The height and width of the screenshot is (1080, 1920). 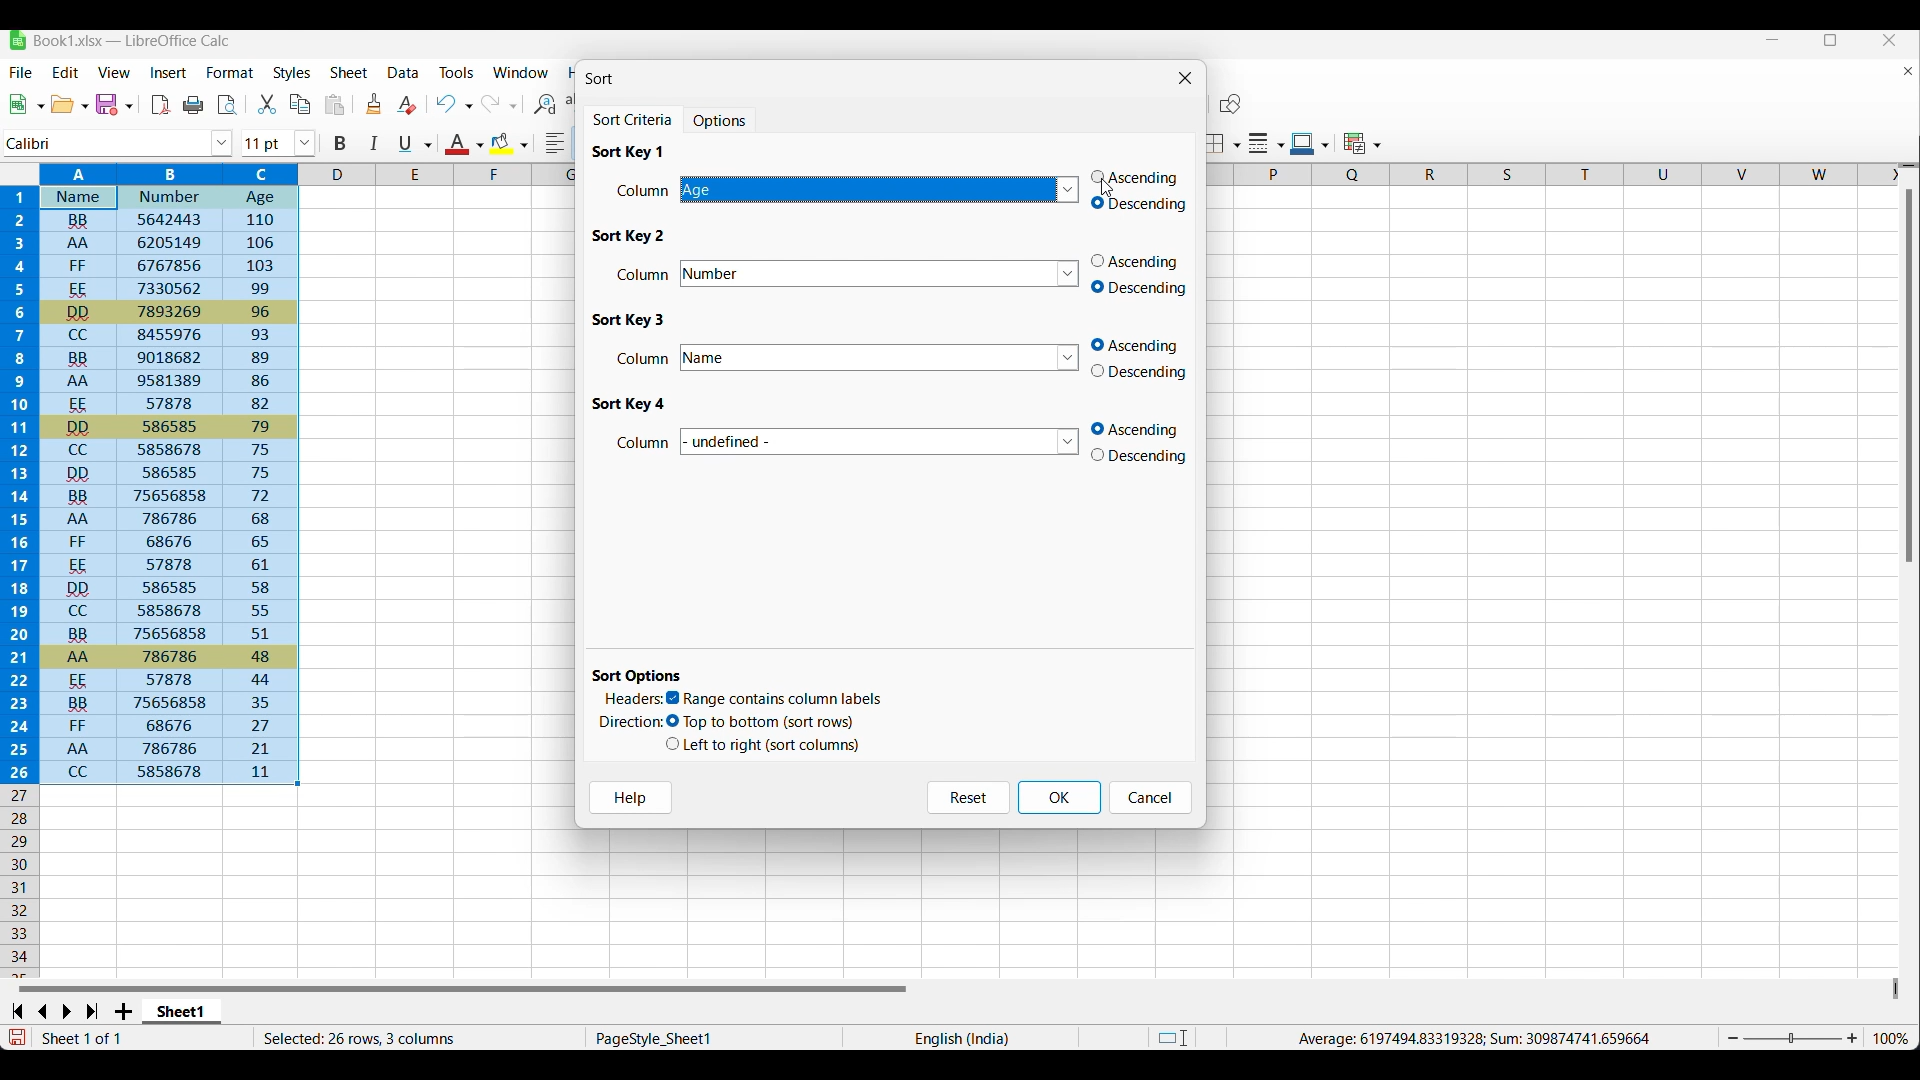 I want to click on descending, so click(x=1145, y=458).